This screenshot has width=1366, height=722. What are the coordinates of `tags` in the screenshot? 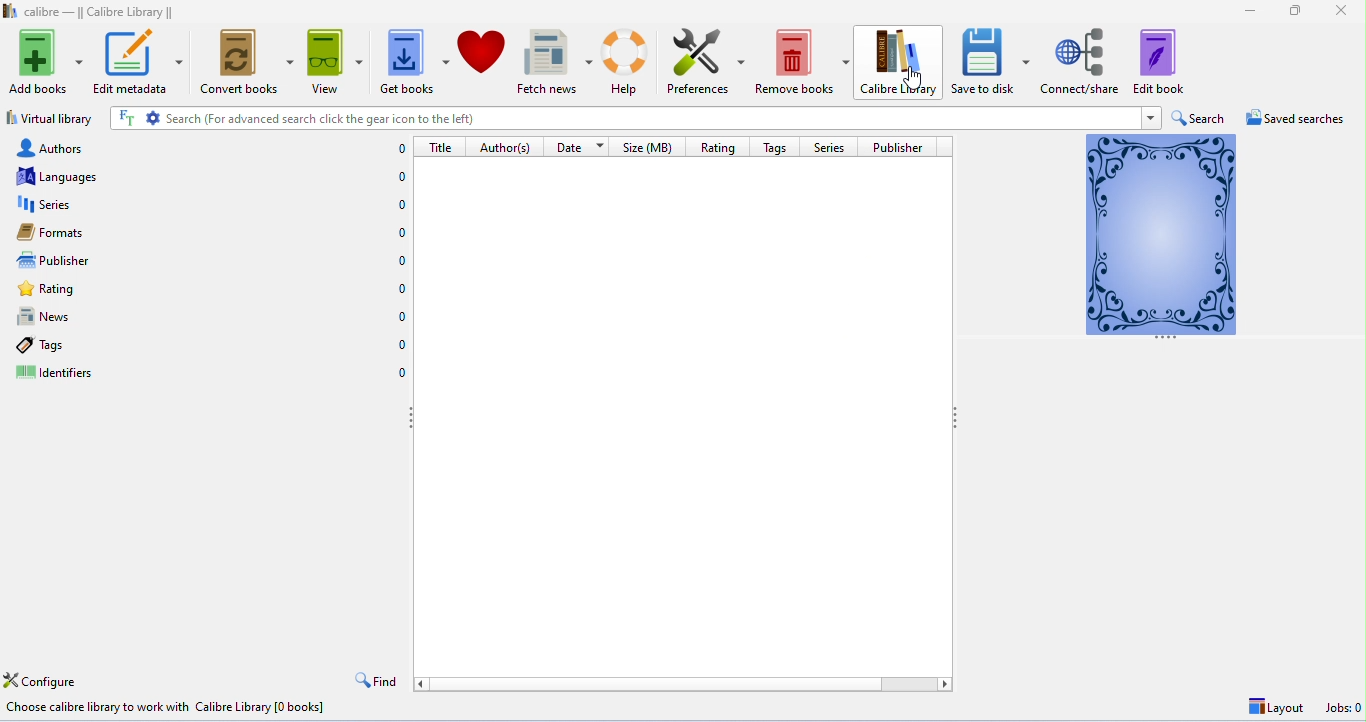 It's located at (209, 344).